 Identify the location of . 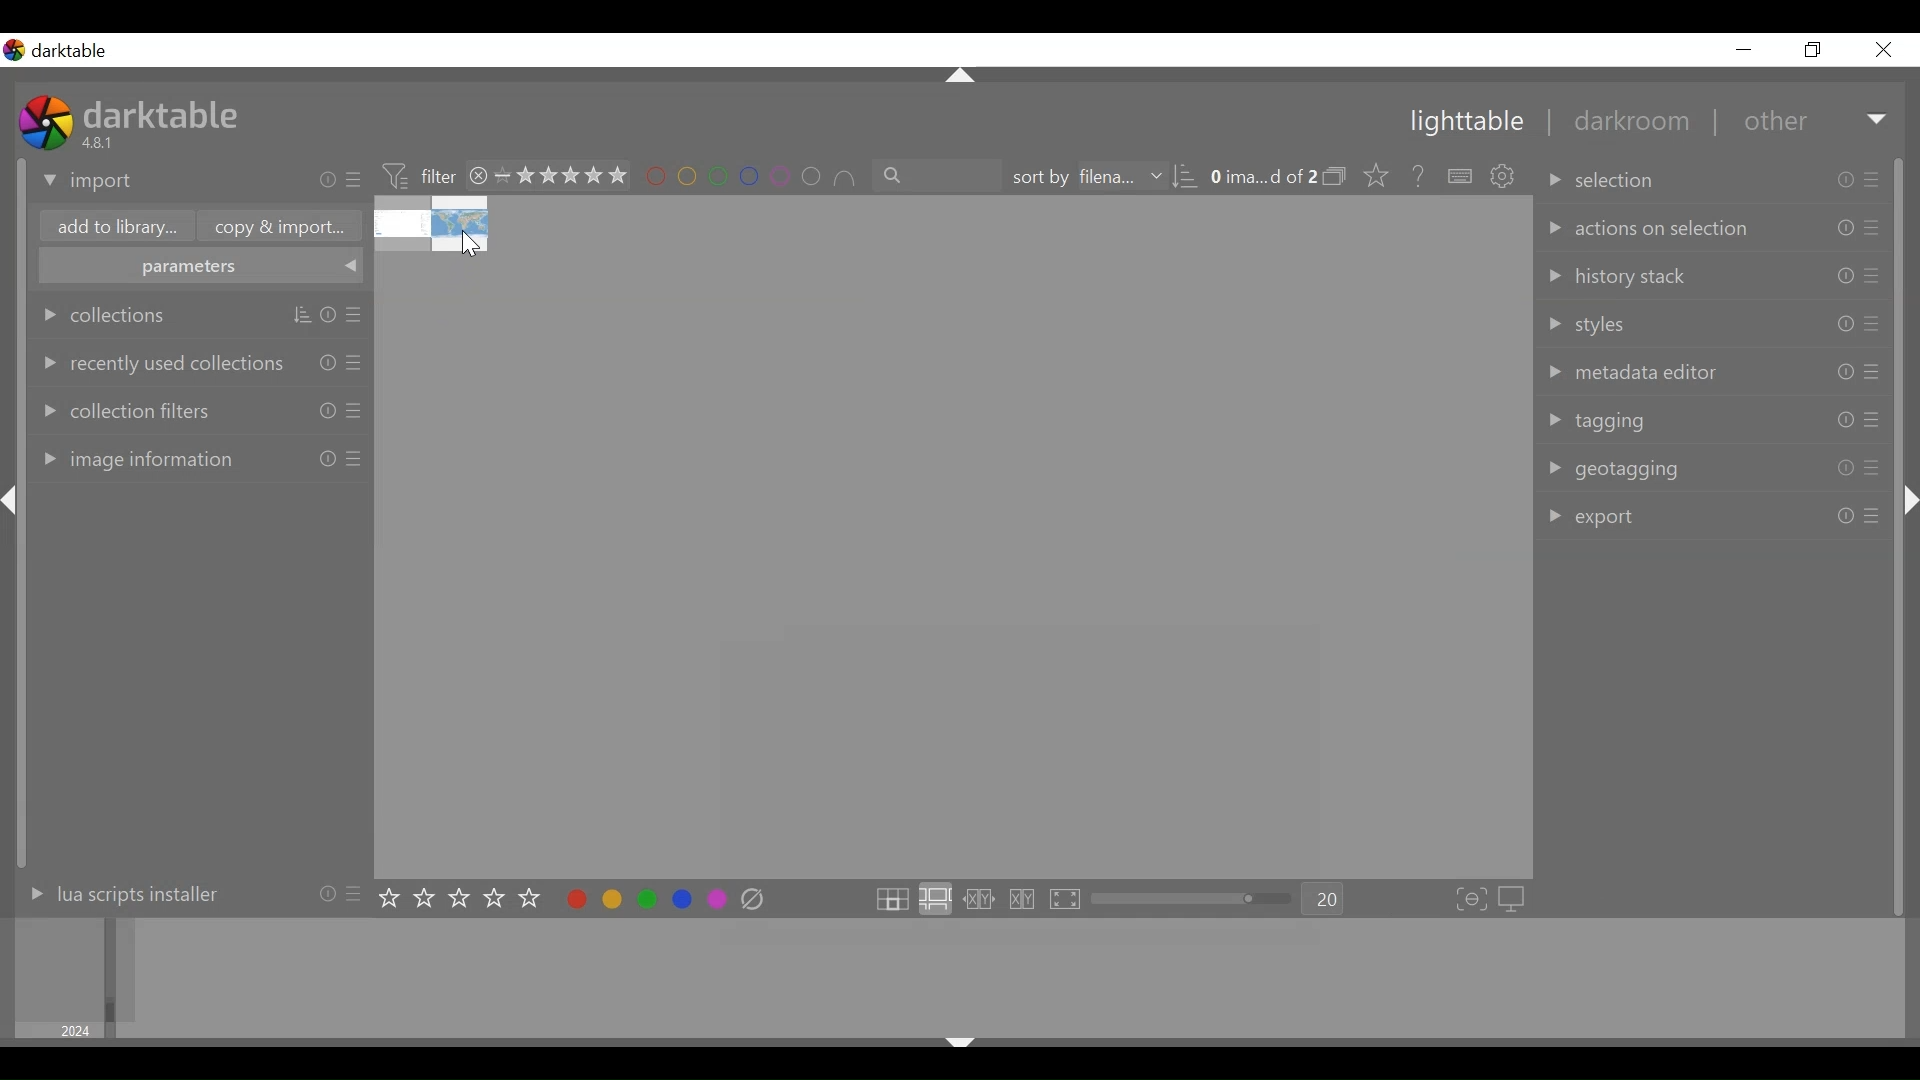
(14, 498).